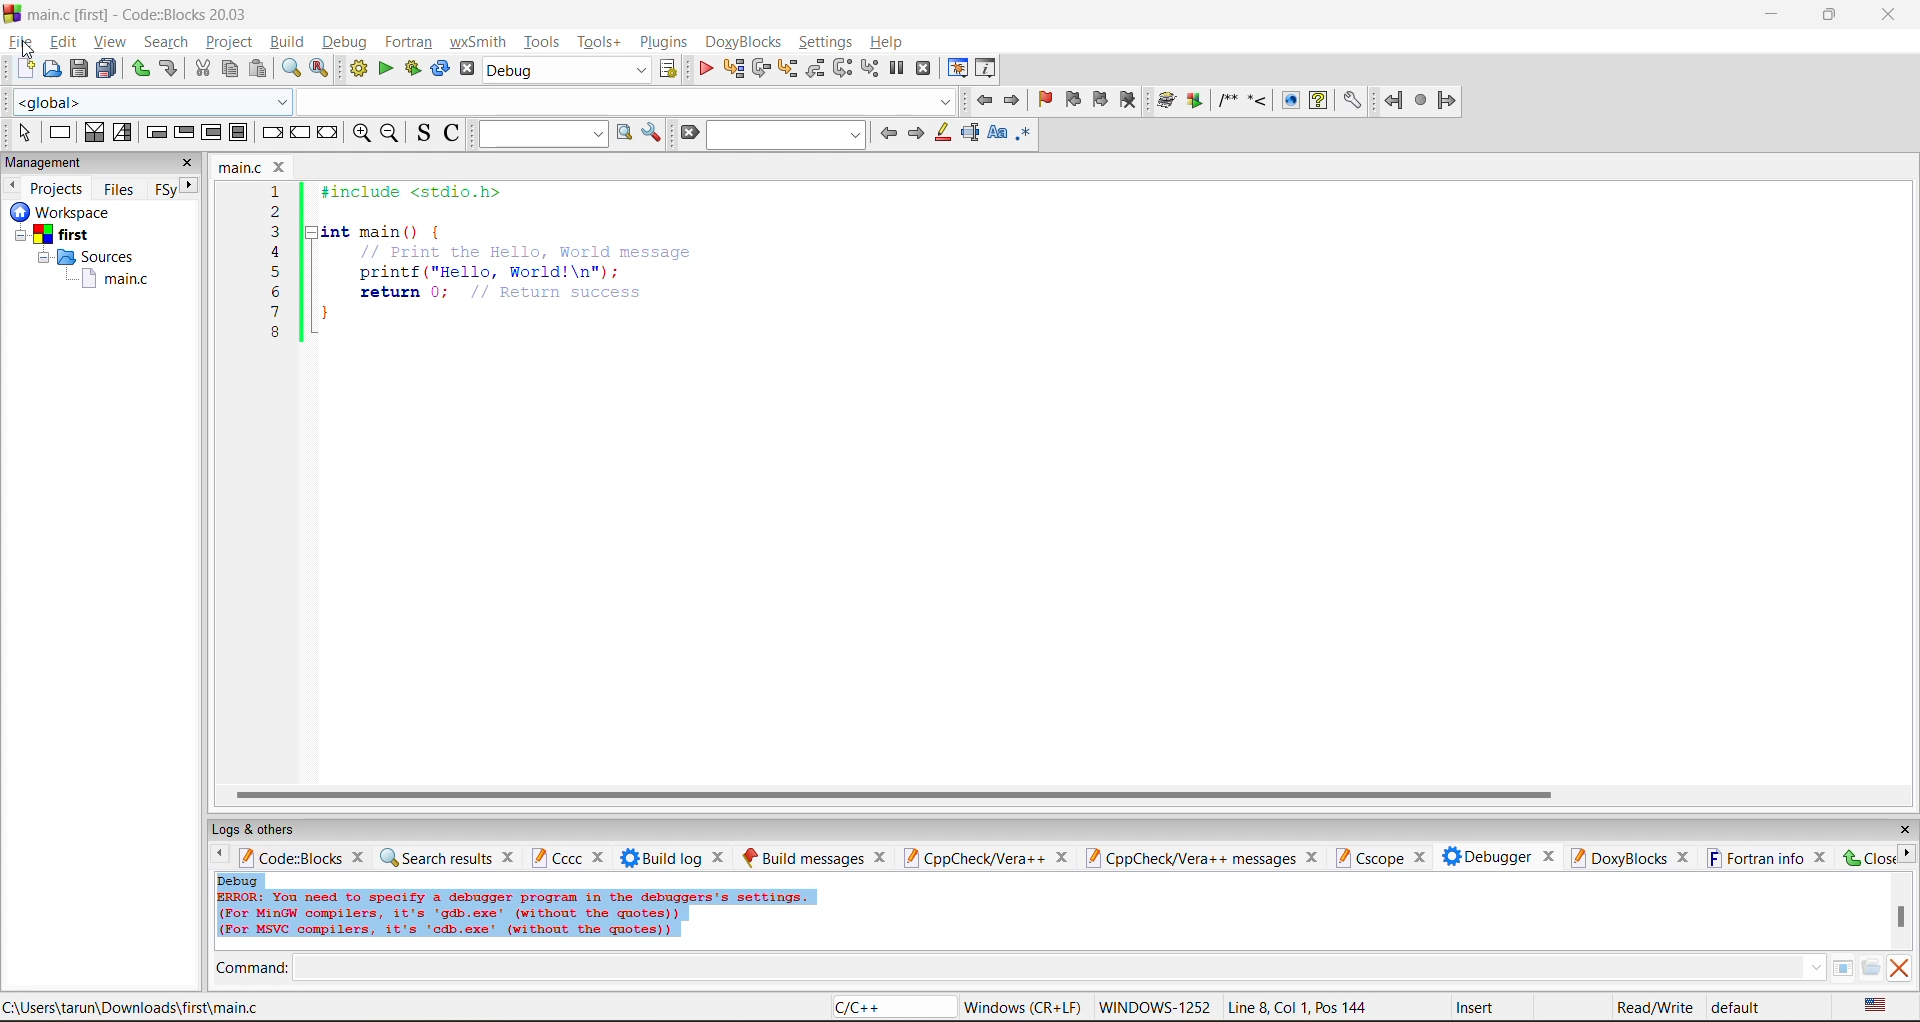 Image resolution: width=1920 pixels, height=1022 pixels. What do you see at coordinates (24, 132) in the screenshot?
I see `select` at bounding box center [24, 132].